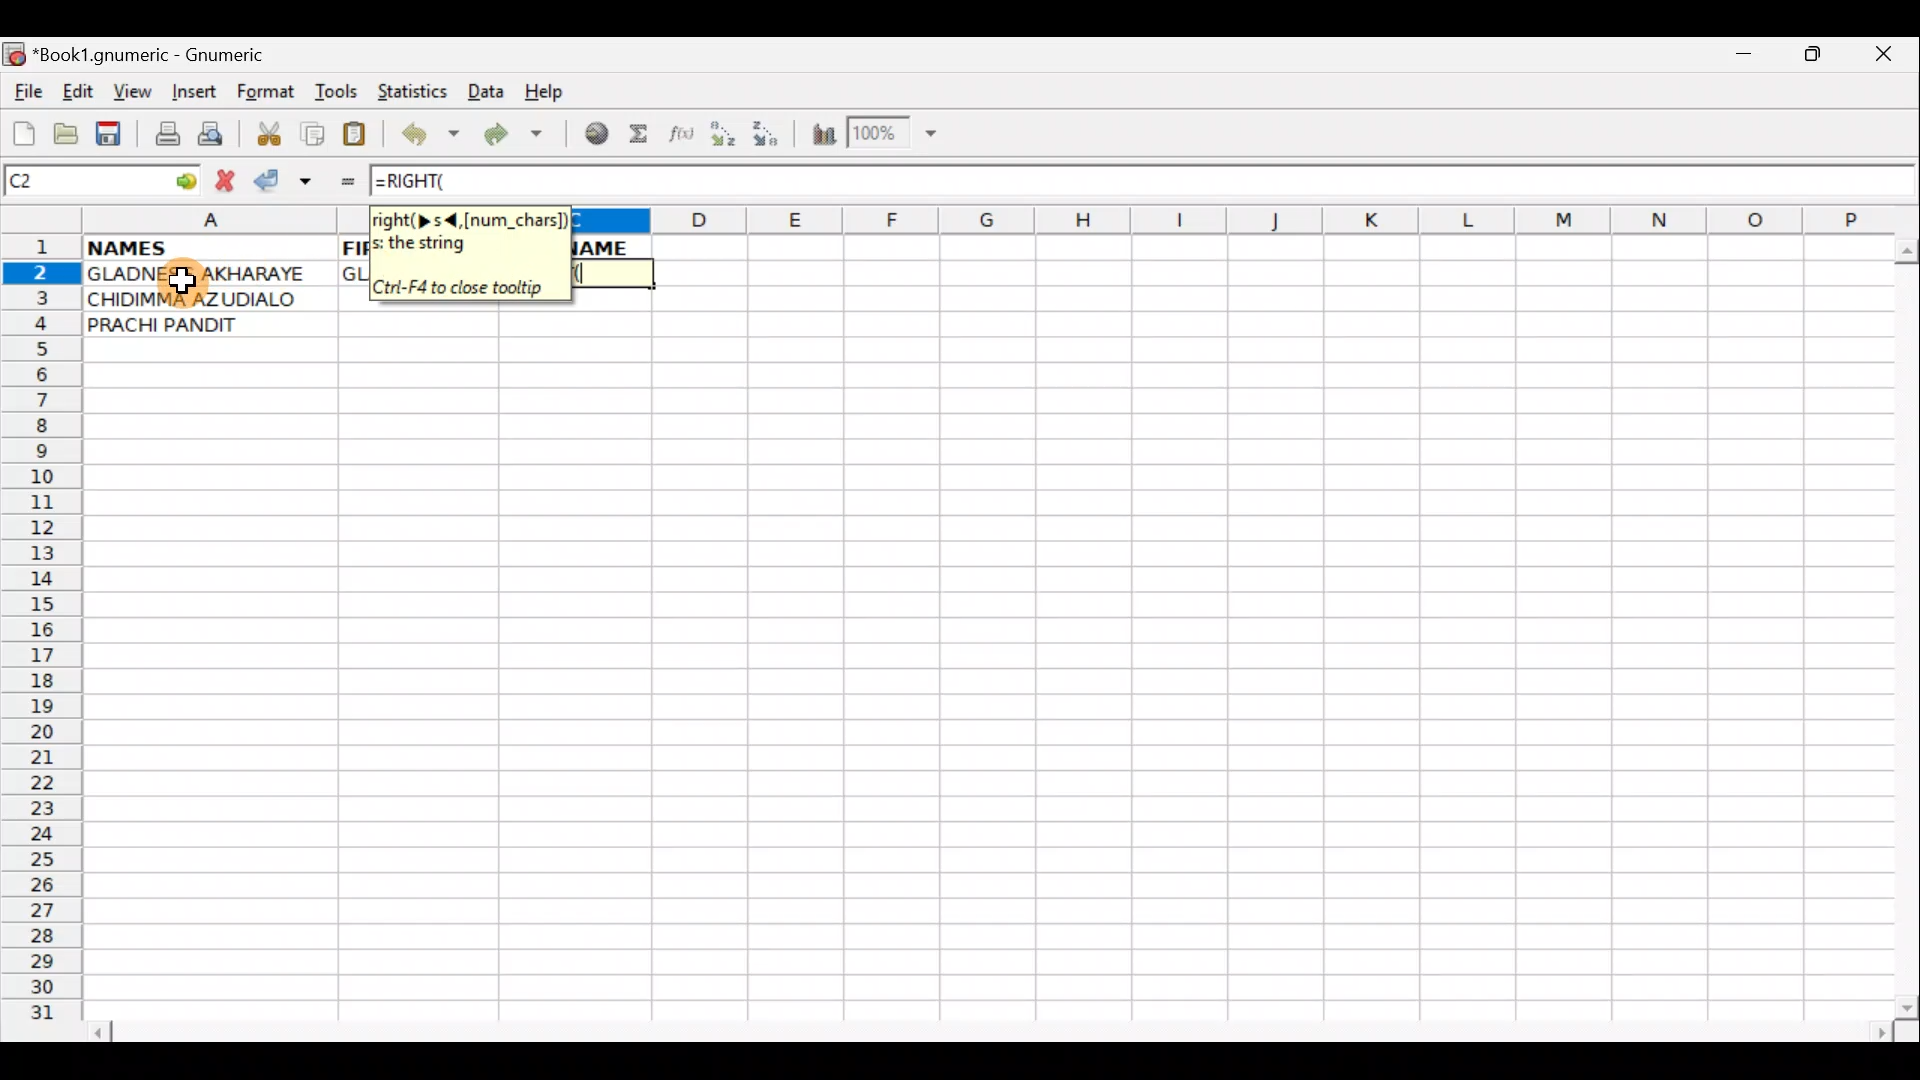 Image resolution: width=1920 pixels, height=1080 pixels. I want to click on Cancel change, so click(230, 177).